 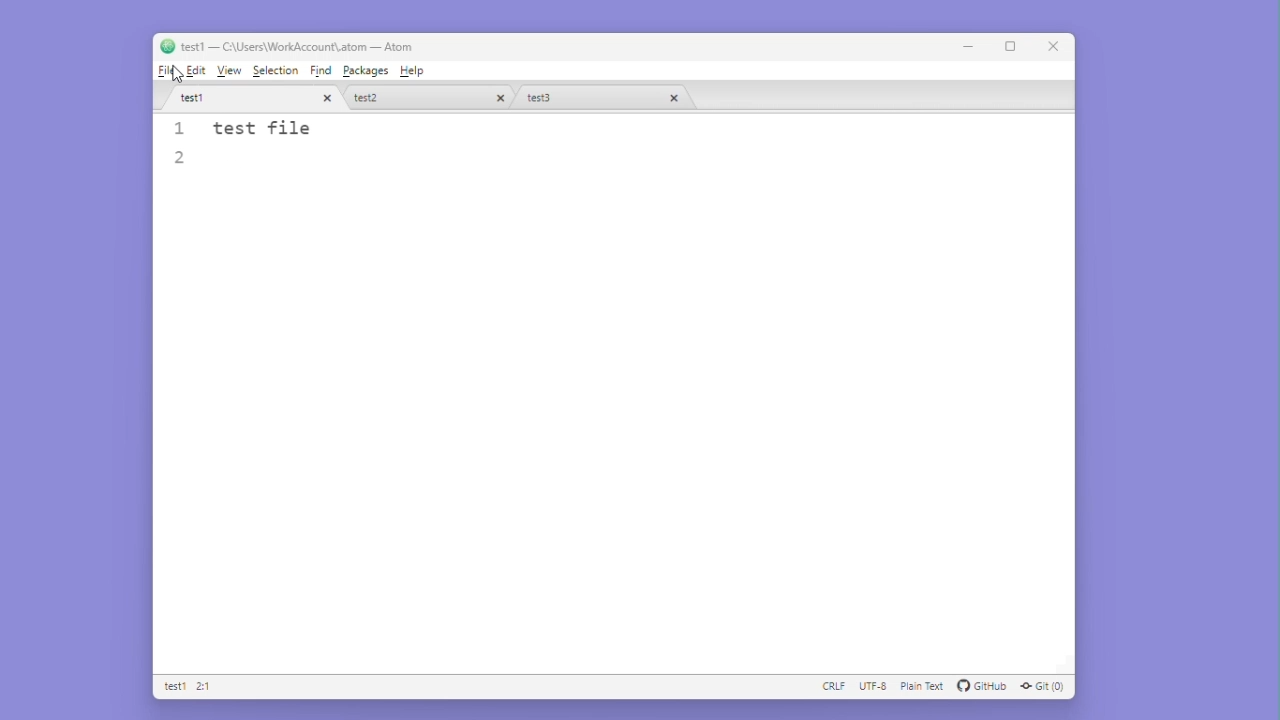 I want to click on plain text, so click(x=926, y=686).